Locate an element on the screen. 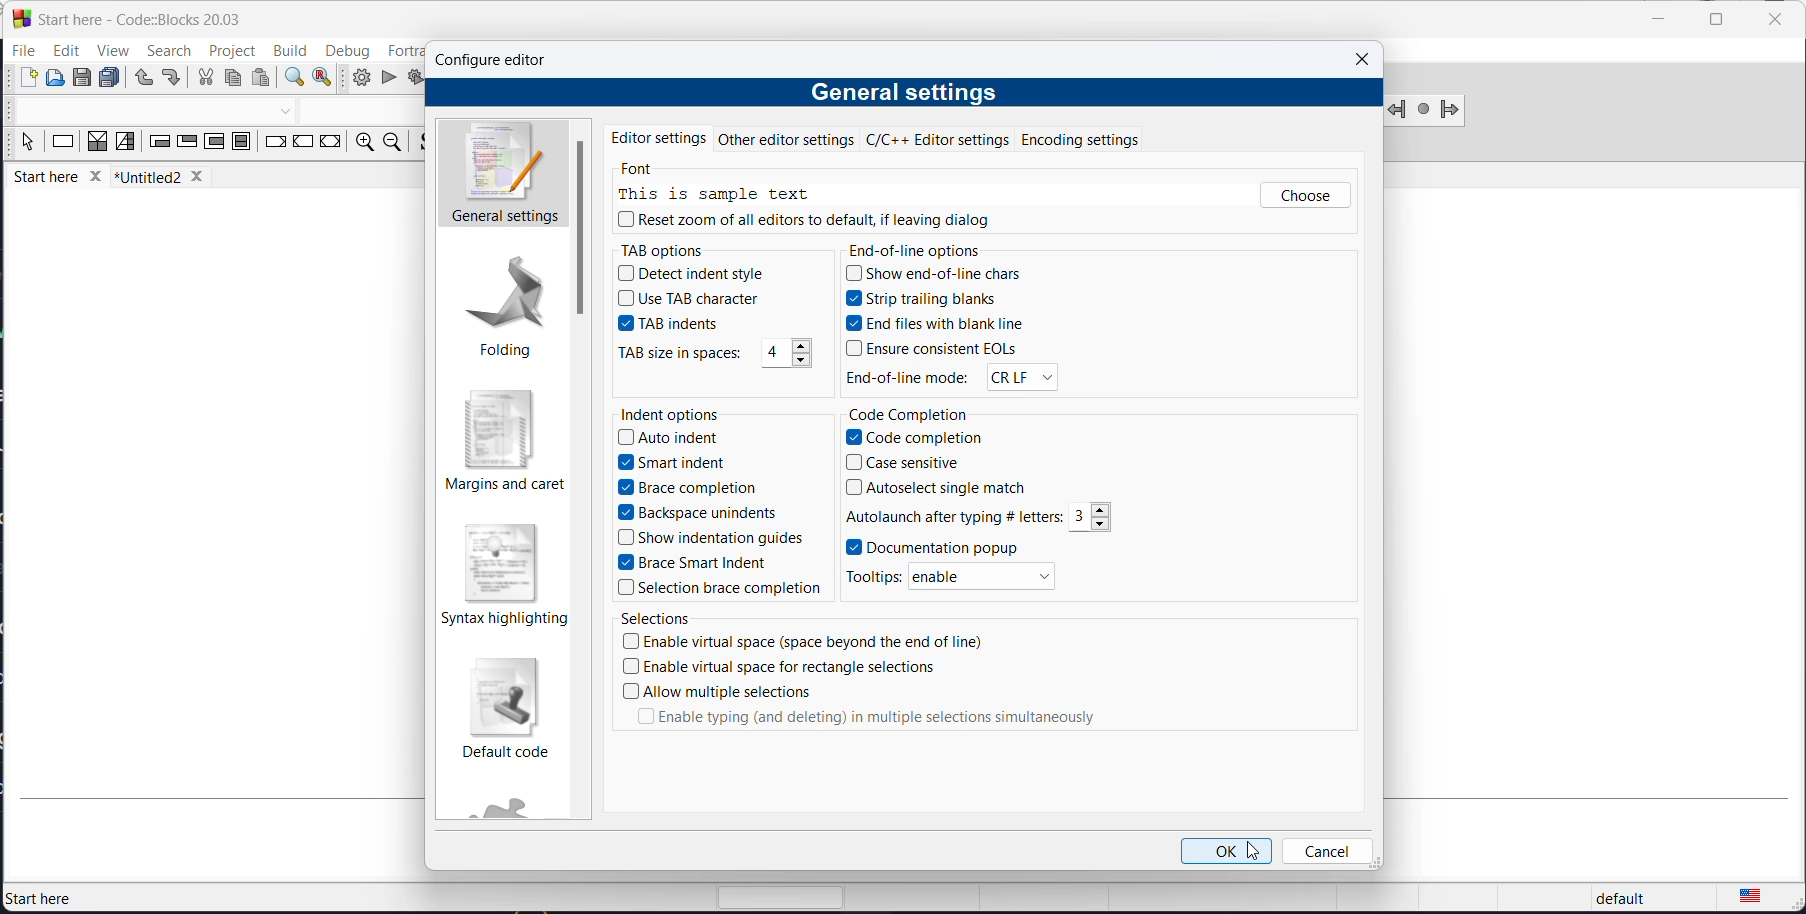  fortran is located at coordinates (404, 50).